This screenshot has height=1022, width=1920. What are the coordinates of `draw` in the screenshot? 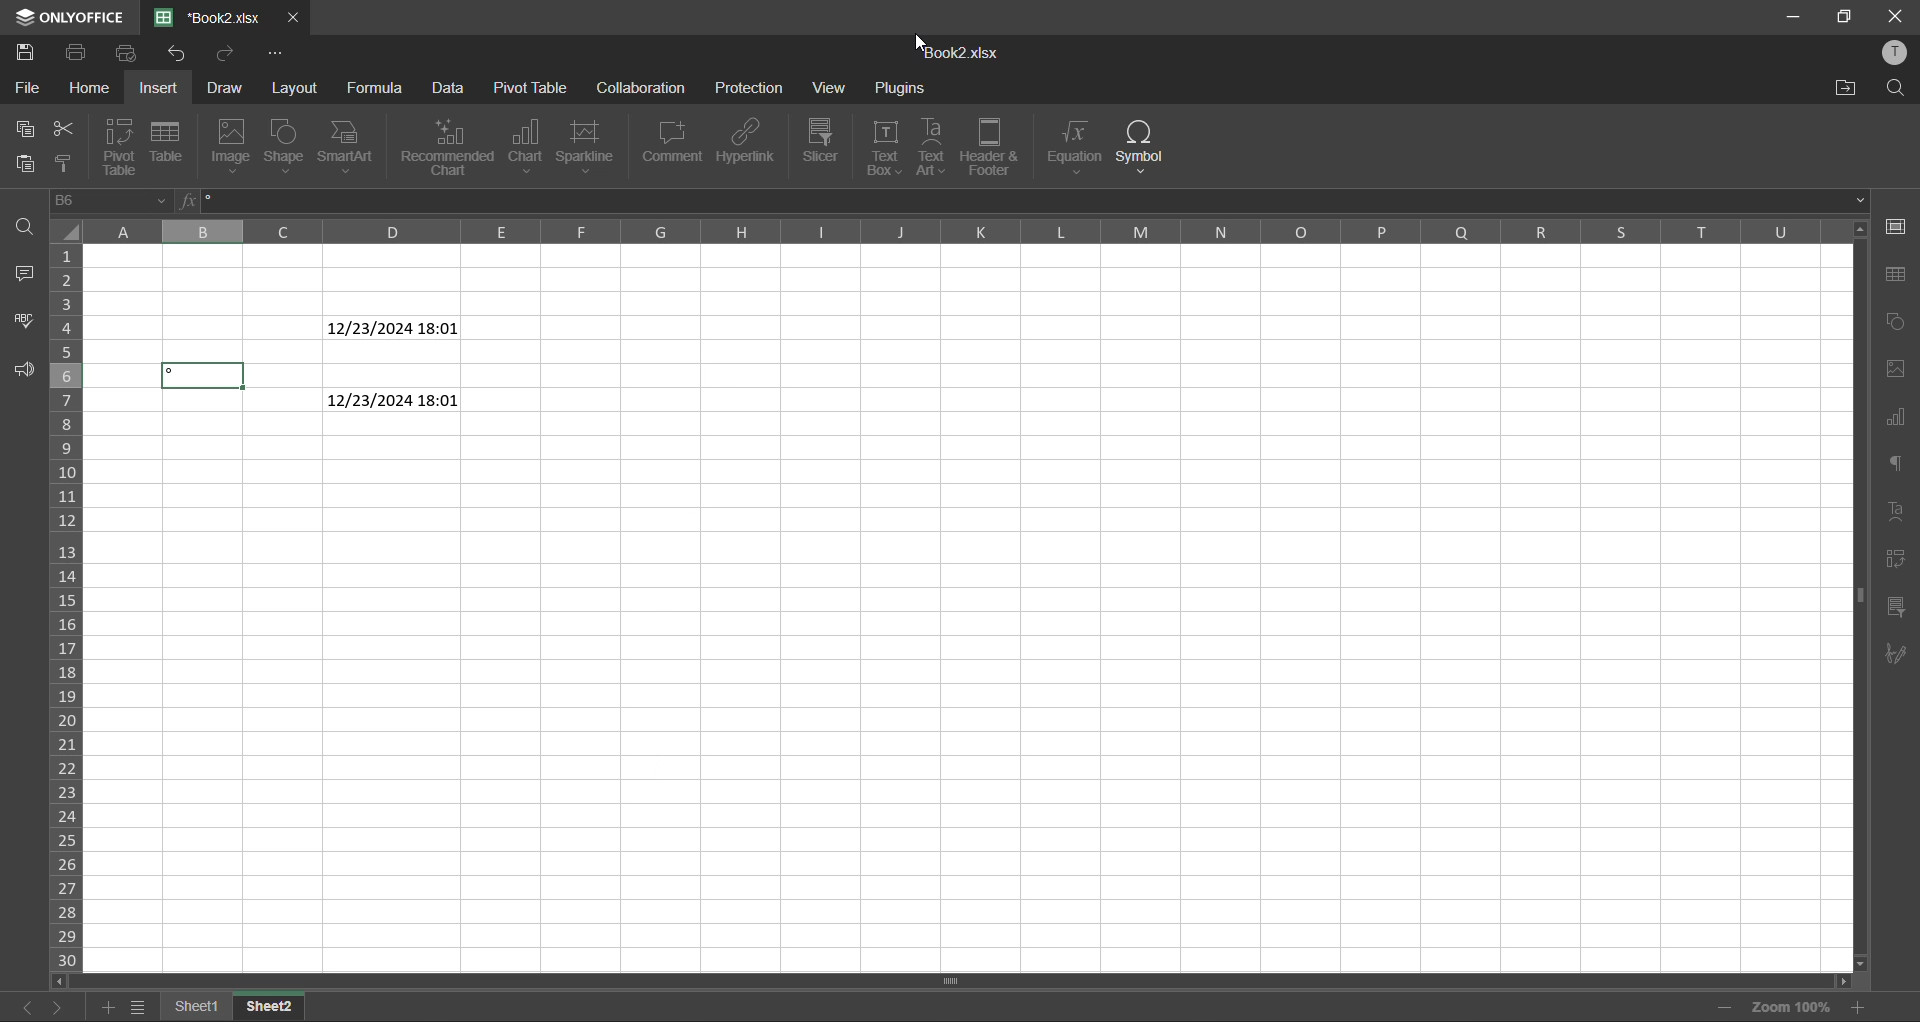 It's located at (224, 88).